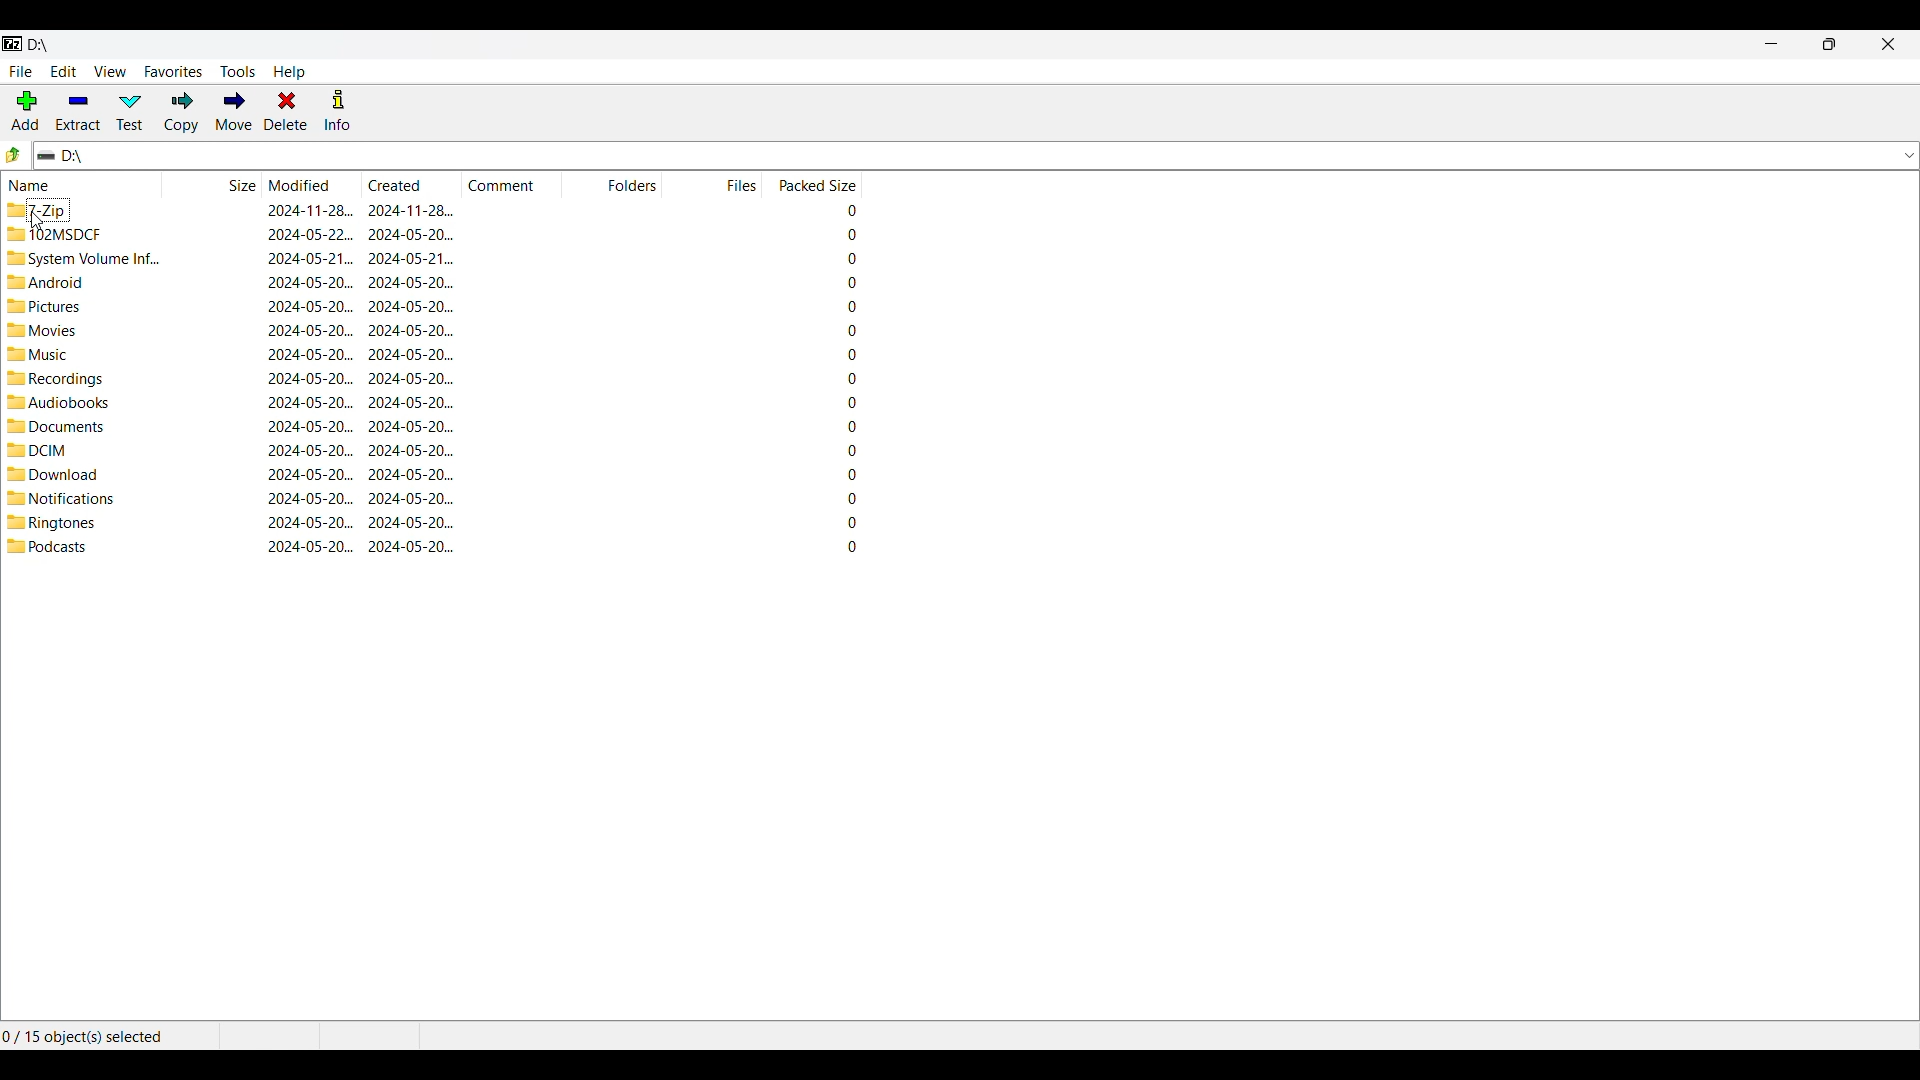  Describe the element at coordinates (411, 522) in the screenshot. I see `created date & time` at that location.